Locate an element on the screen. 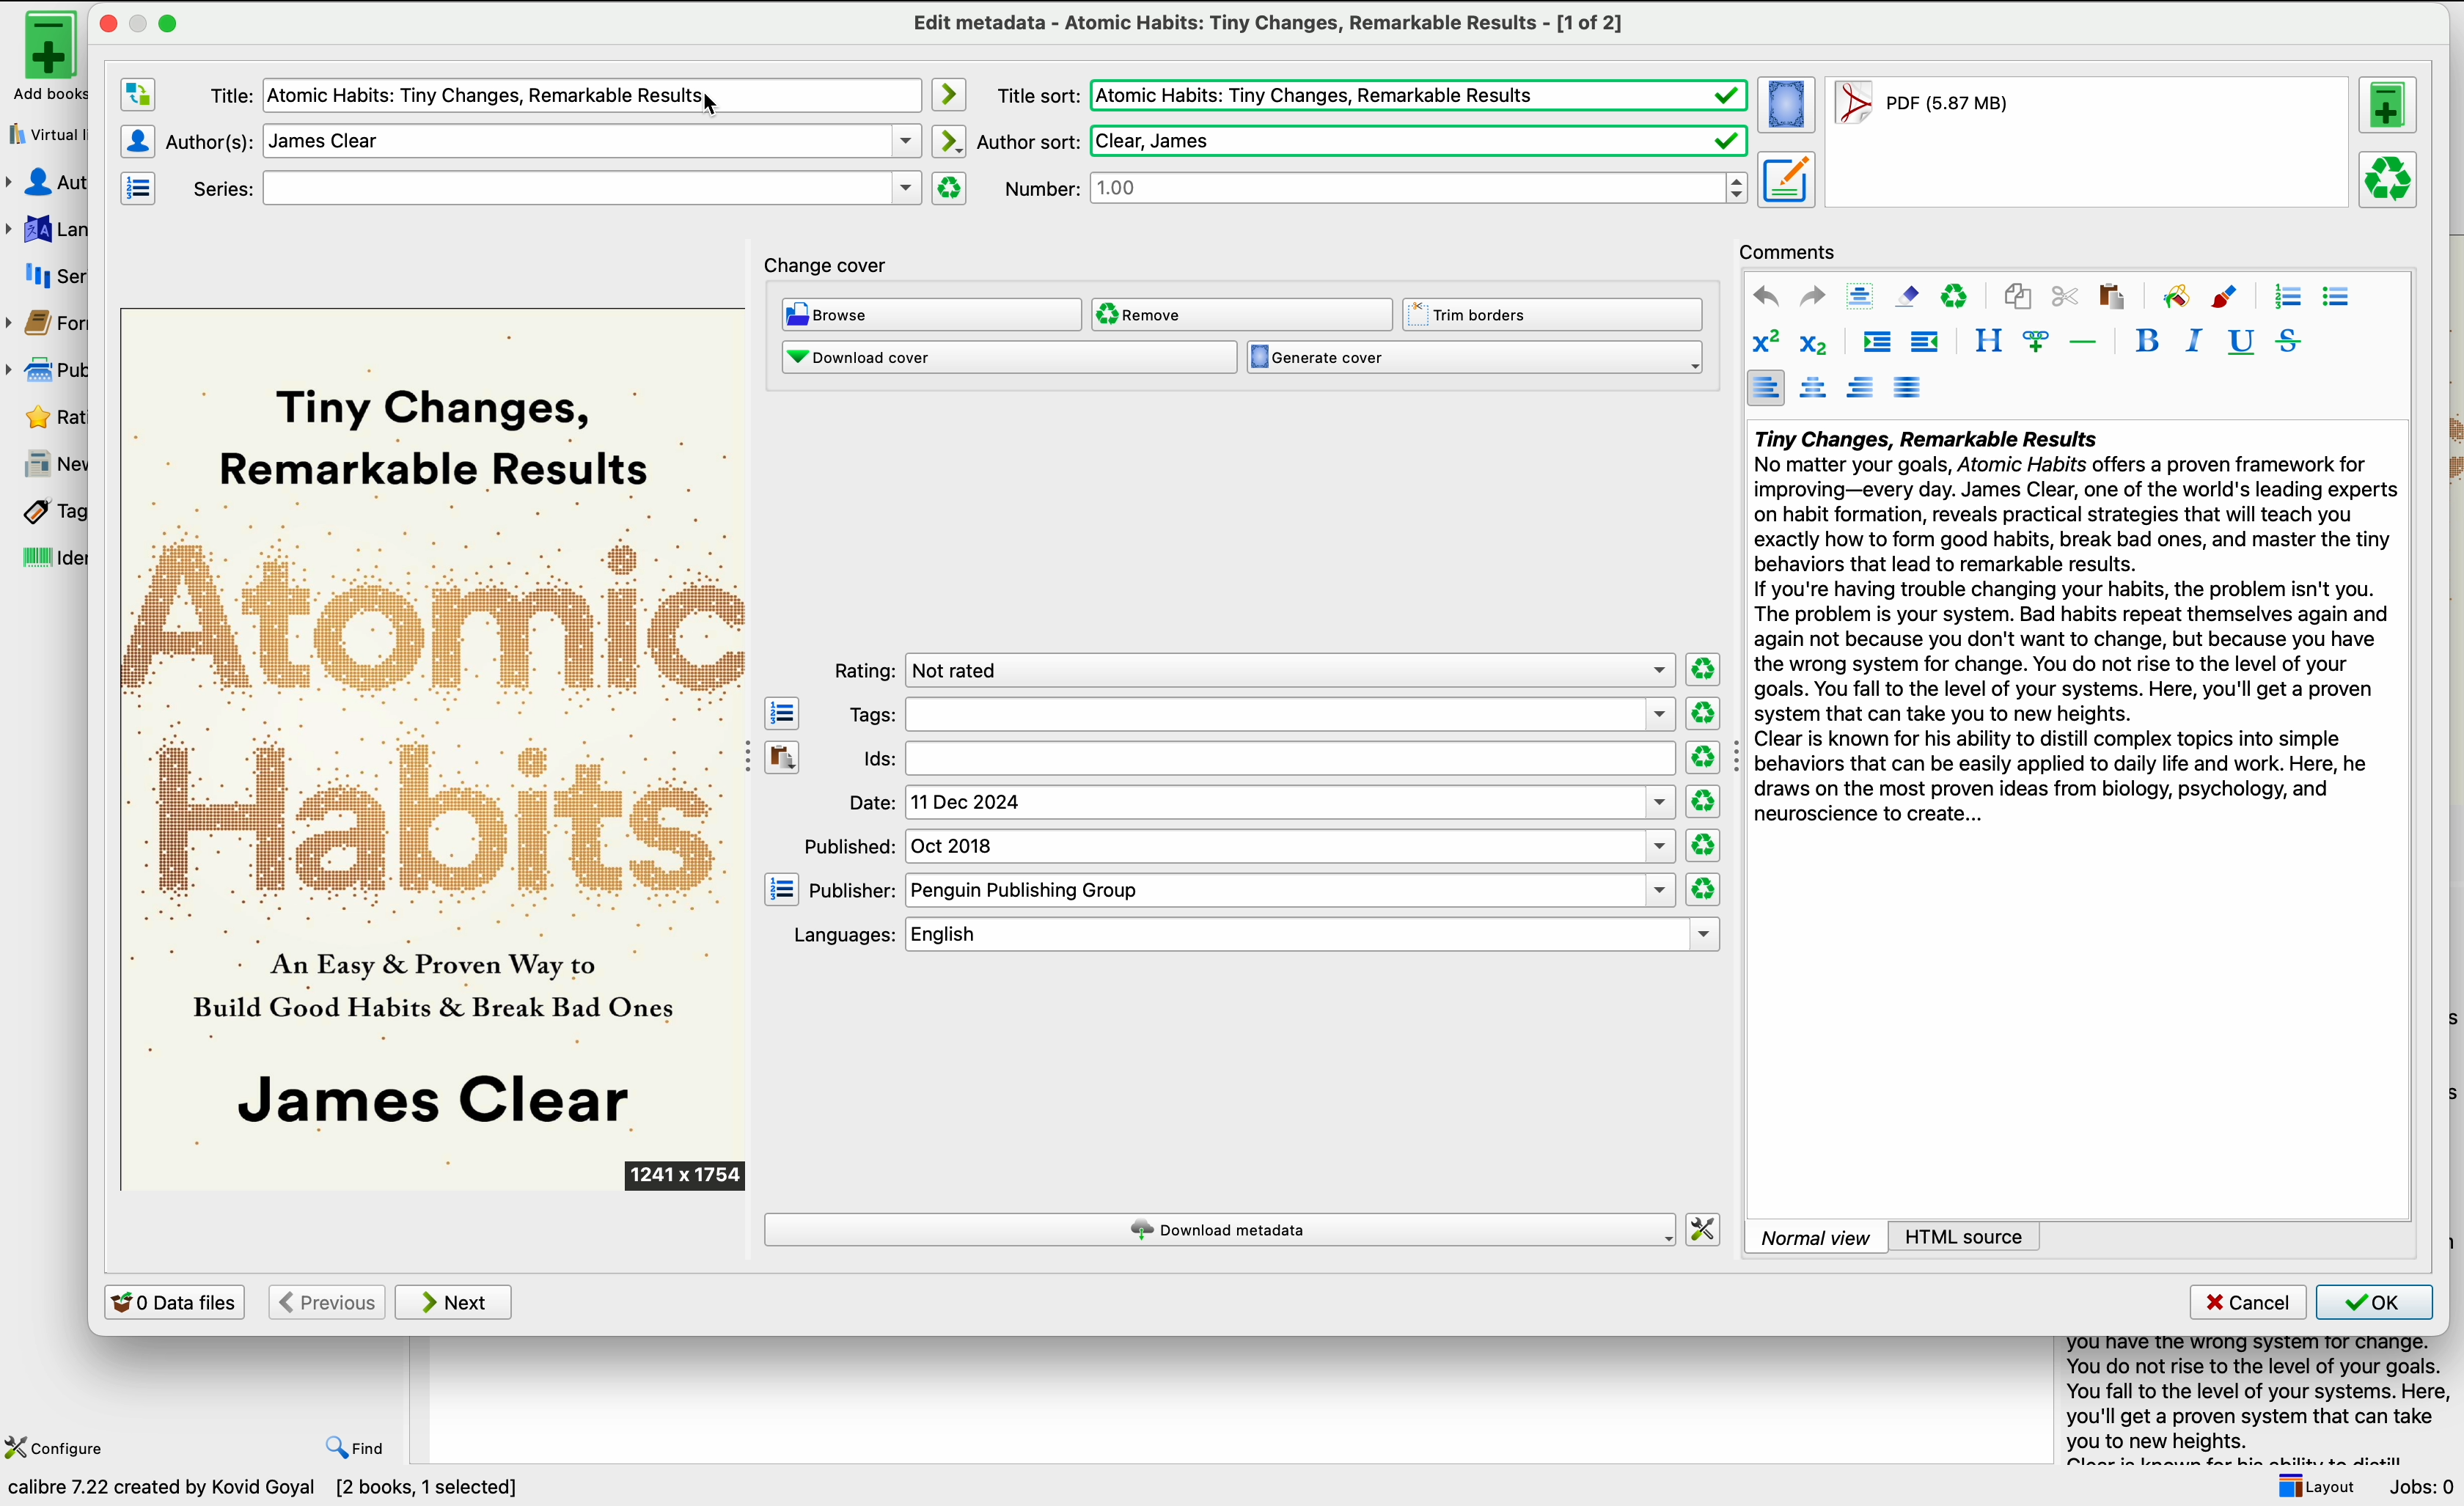 The height and width of the screenshot is (1506, 2464). download cover is located at coordinates (1008, 359).